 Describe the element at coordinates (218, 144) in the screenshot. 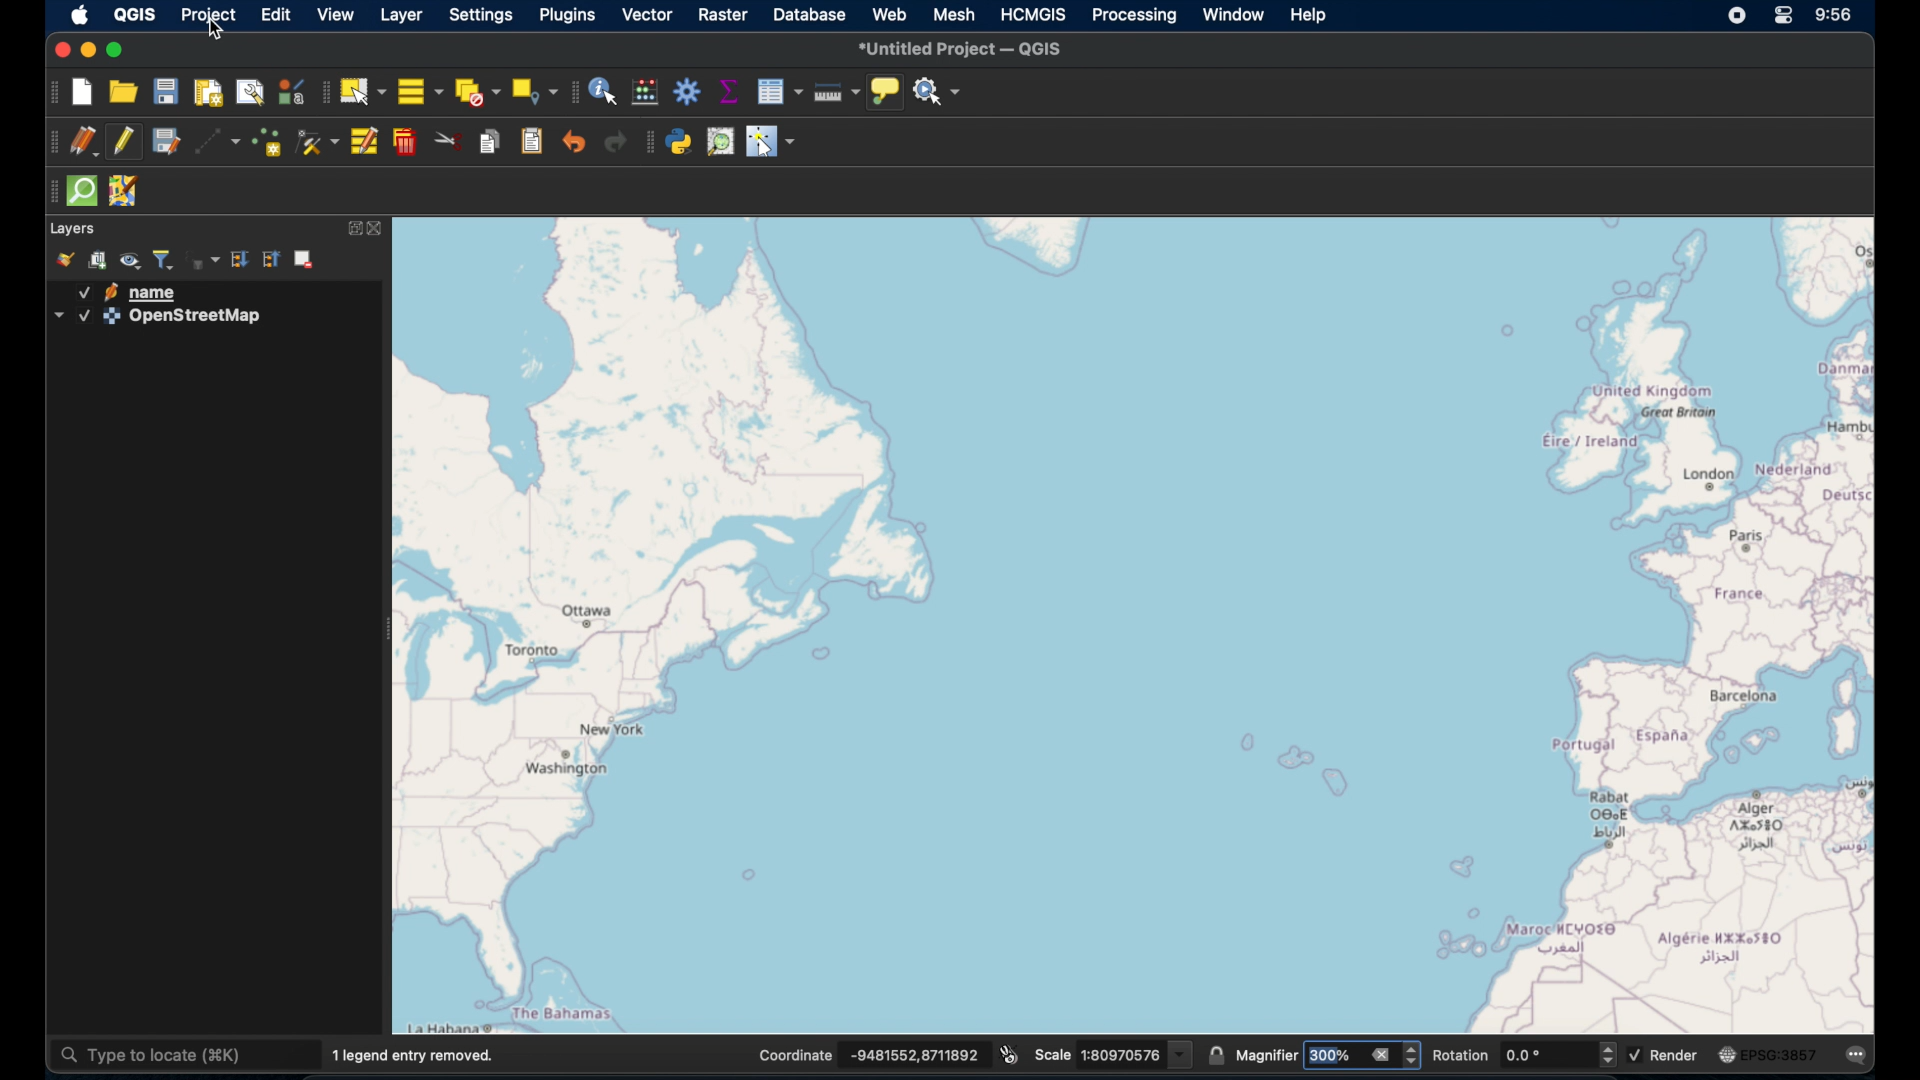

I see `digitize with segment` at that location.